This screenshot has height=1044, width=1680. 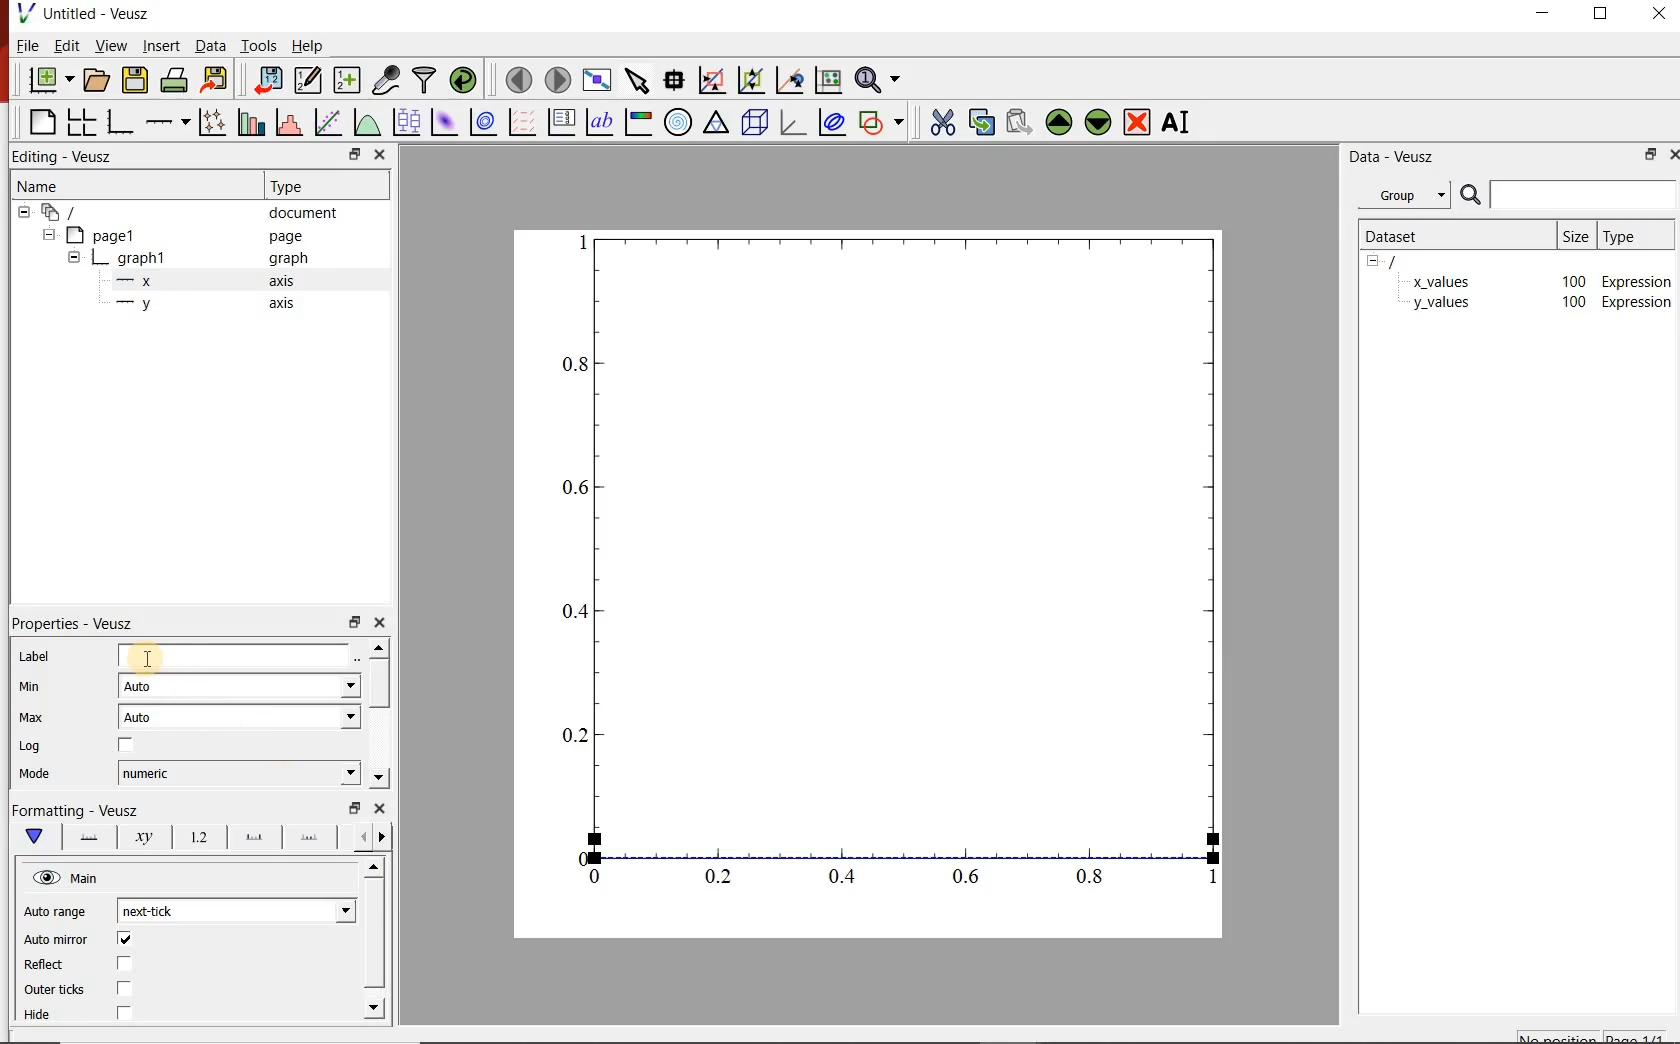 What do you see at coordinates (234, 655) in the screenshot?
I see `input label` at bounding box center [234, 655].